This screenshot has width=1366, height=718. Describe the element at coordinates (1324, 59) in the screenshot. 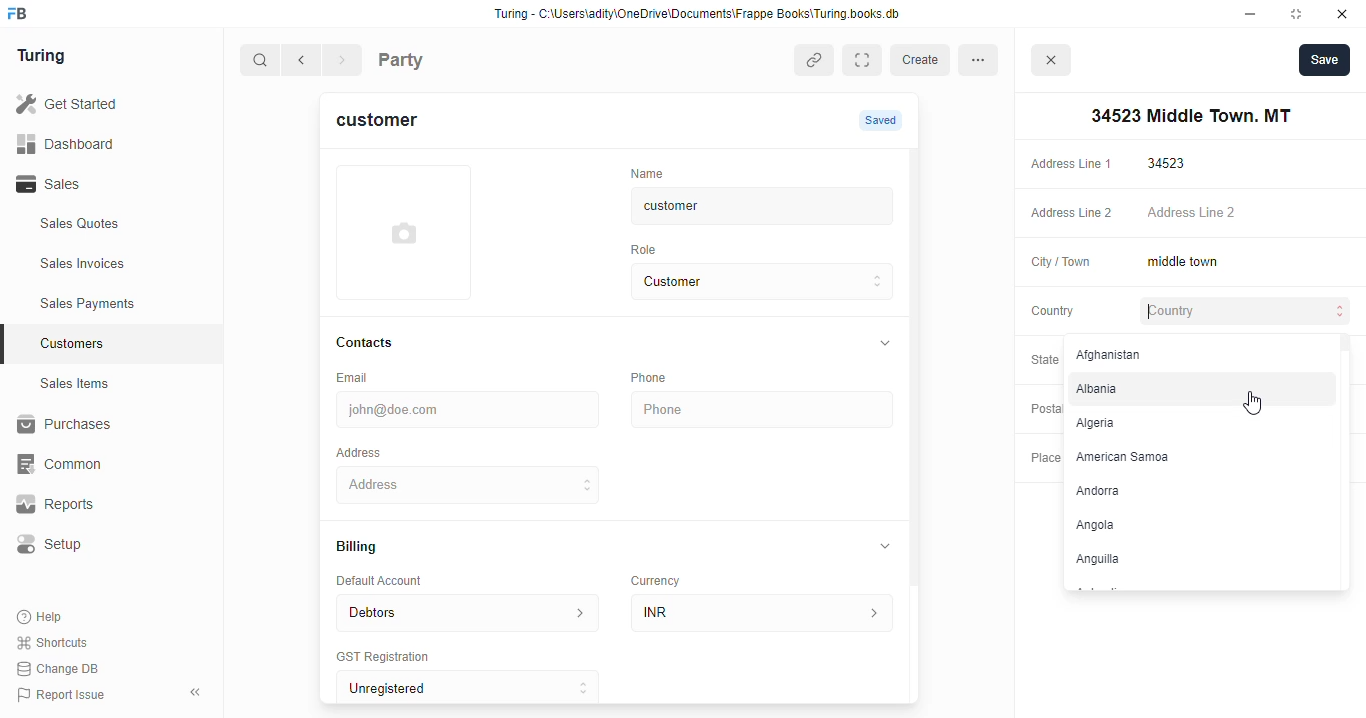

I see `Save` at that location.